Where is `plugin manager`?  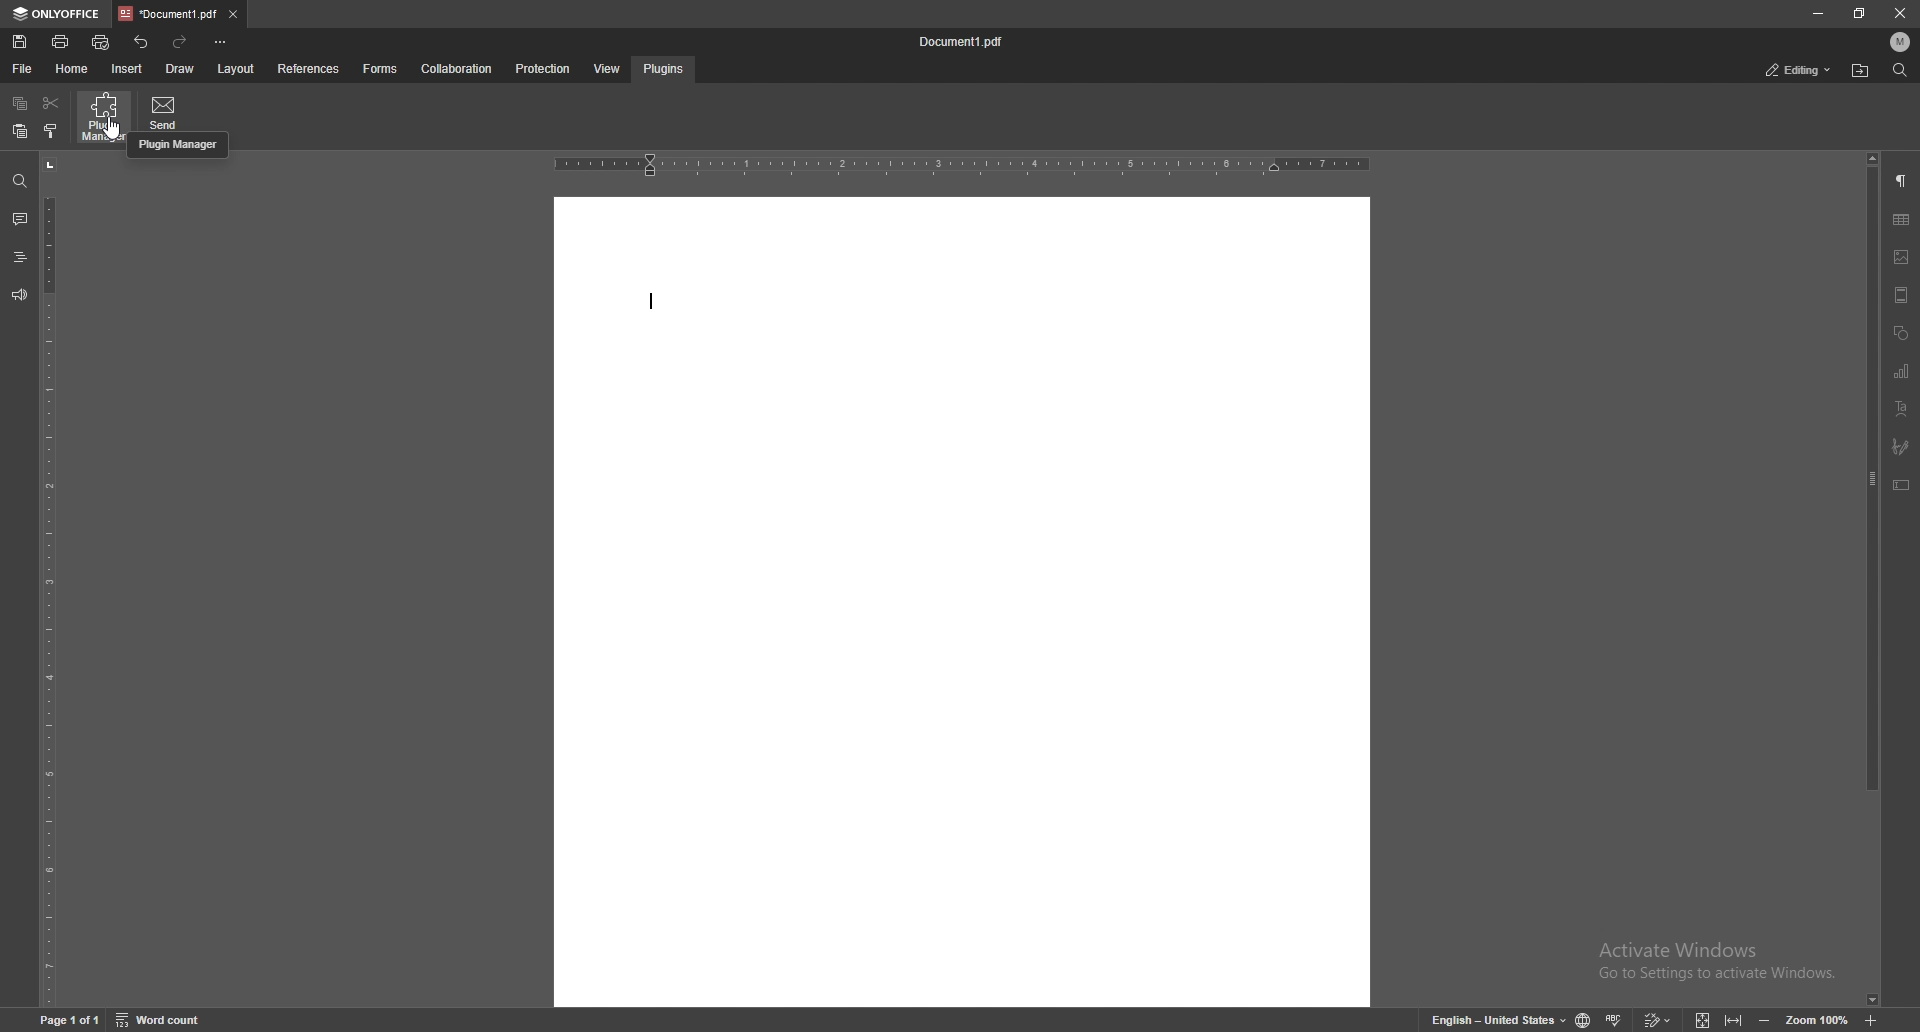
plugin manager is located at coordinates (106, 116).